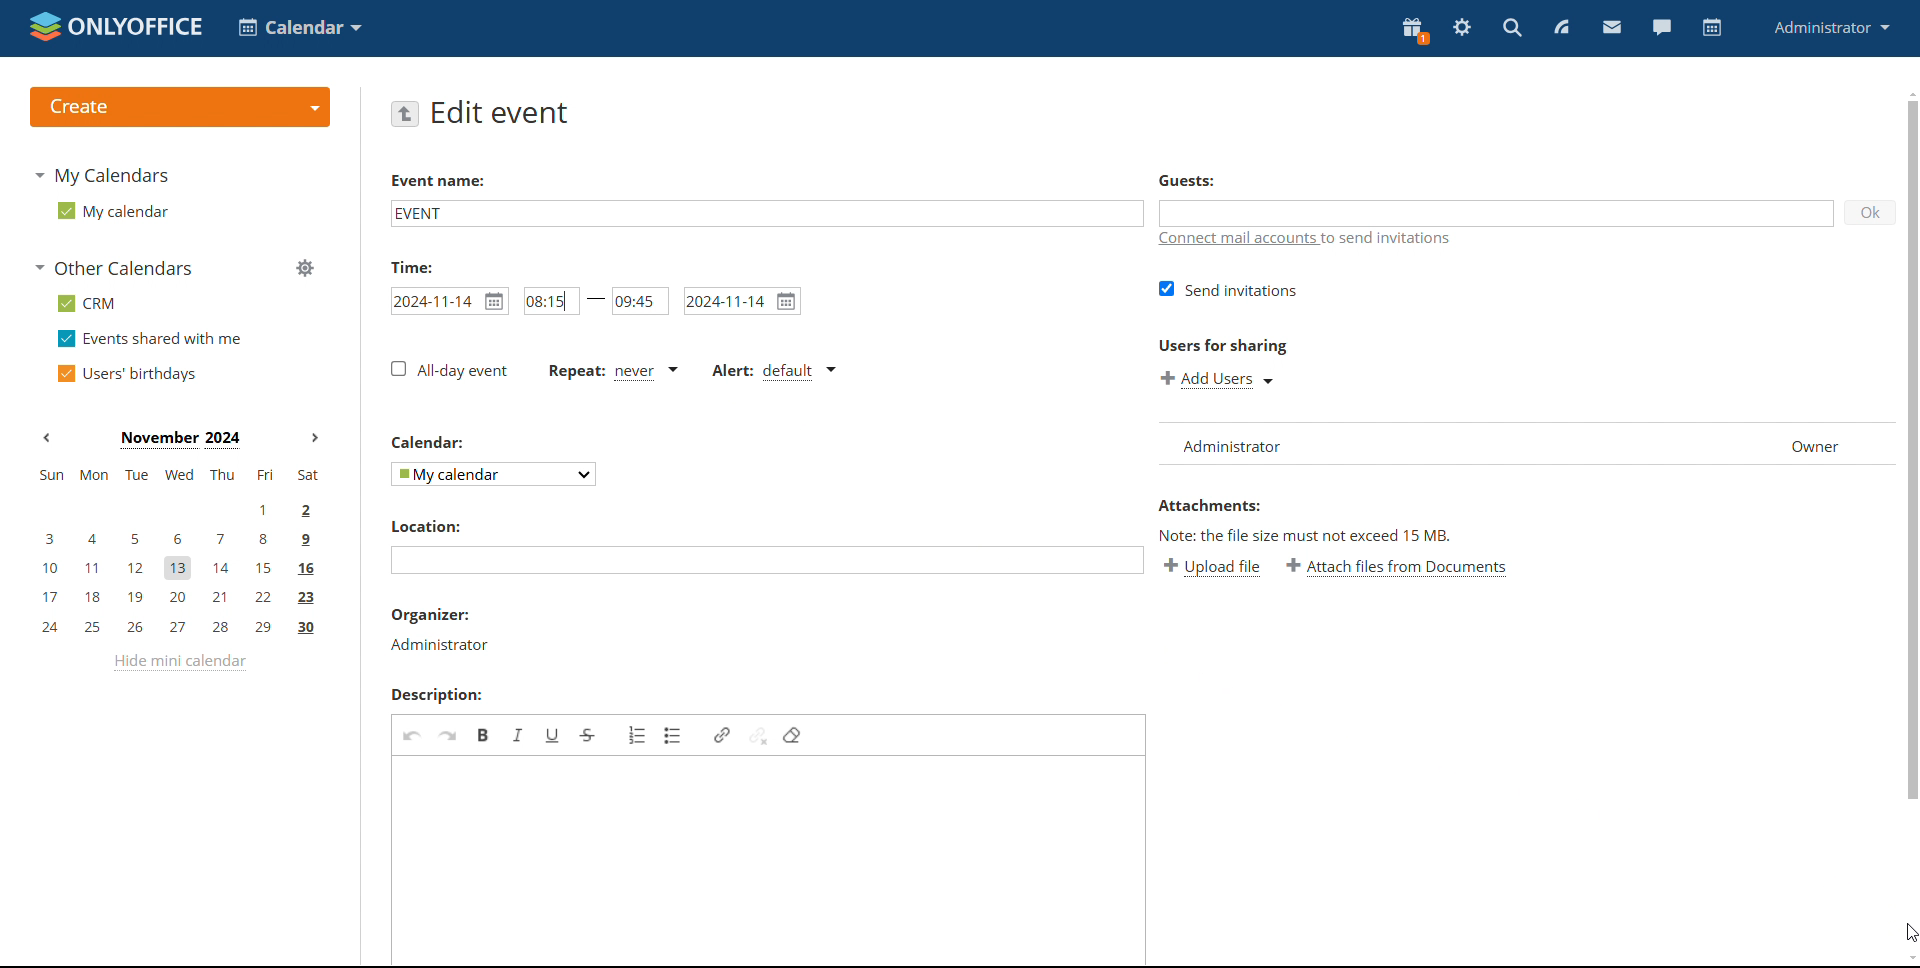  Describe the element at coordinates (1462, 30) in the screenshot. I see `settings` at that location.